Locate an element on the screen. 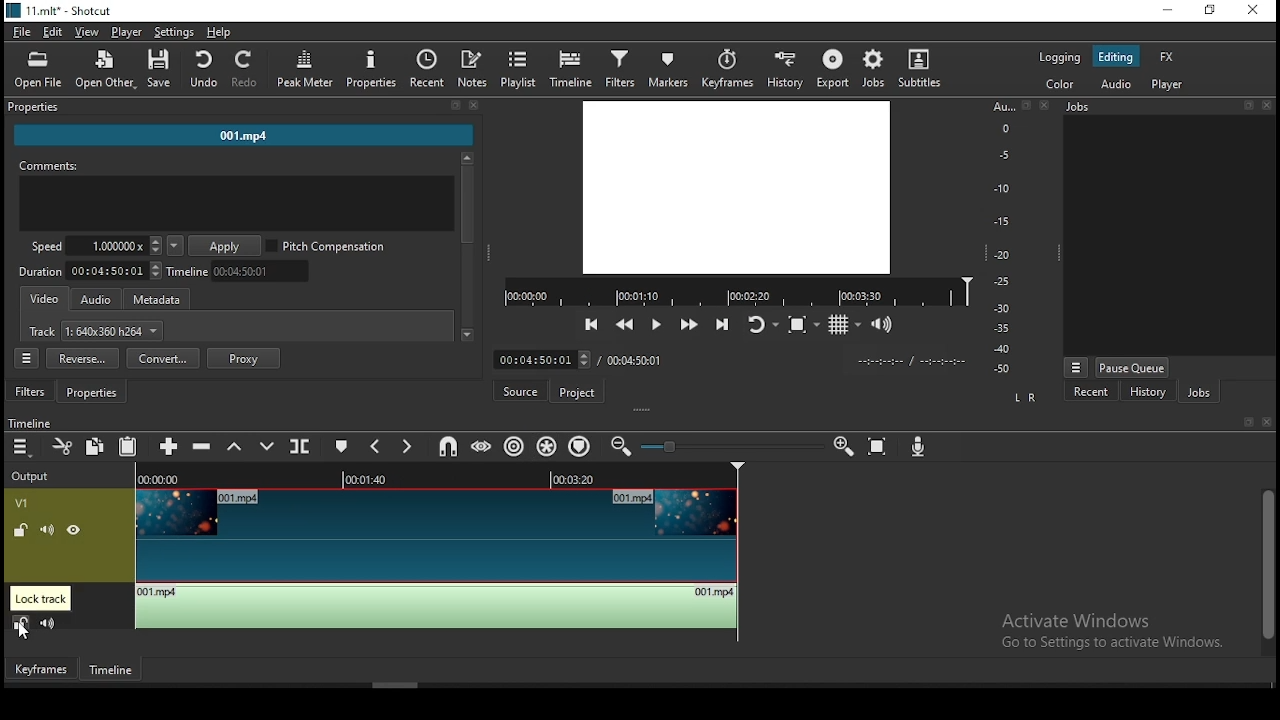 This screenshot has height=720, width=1280. logging is located at coordinates (1059, 58).